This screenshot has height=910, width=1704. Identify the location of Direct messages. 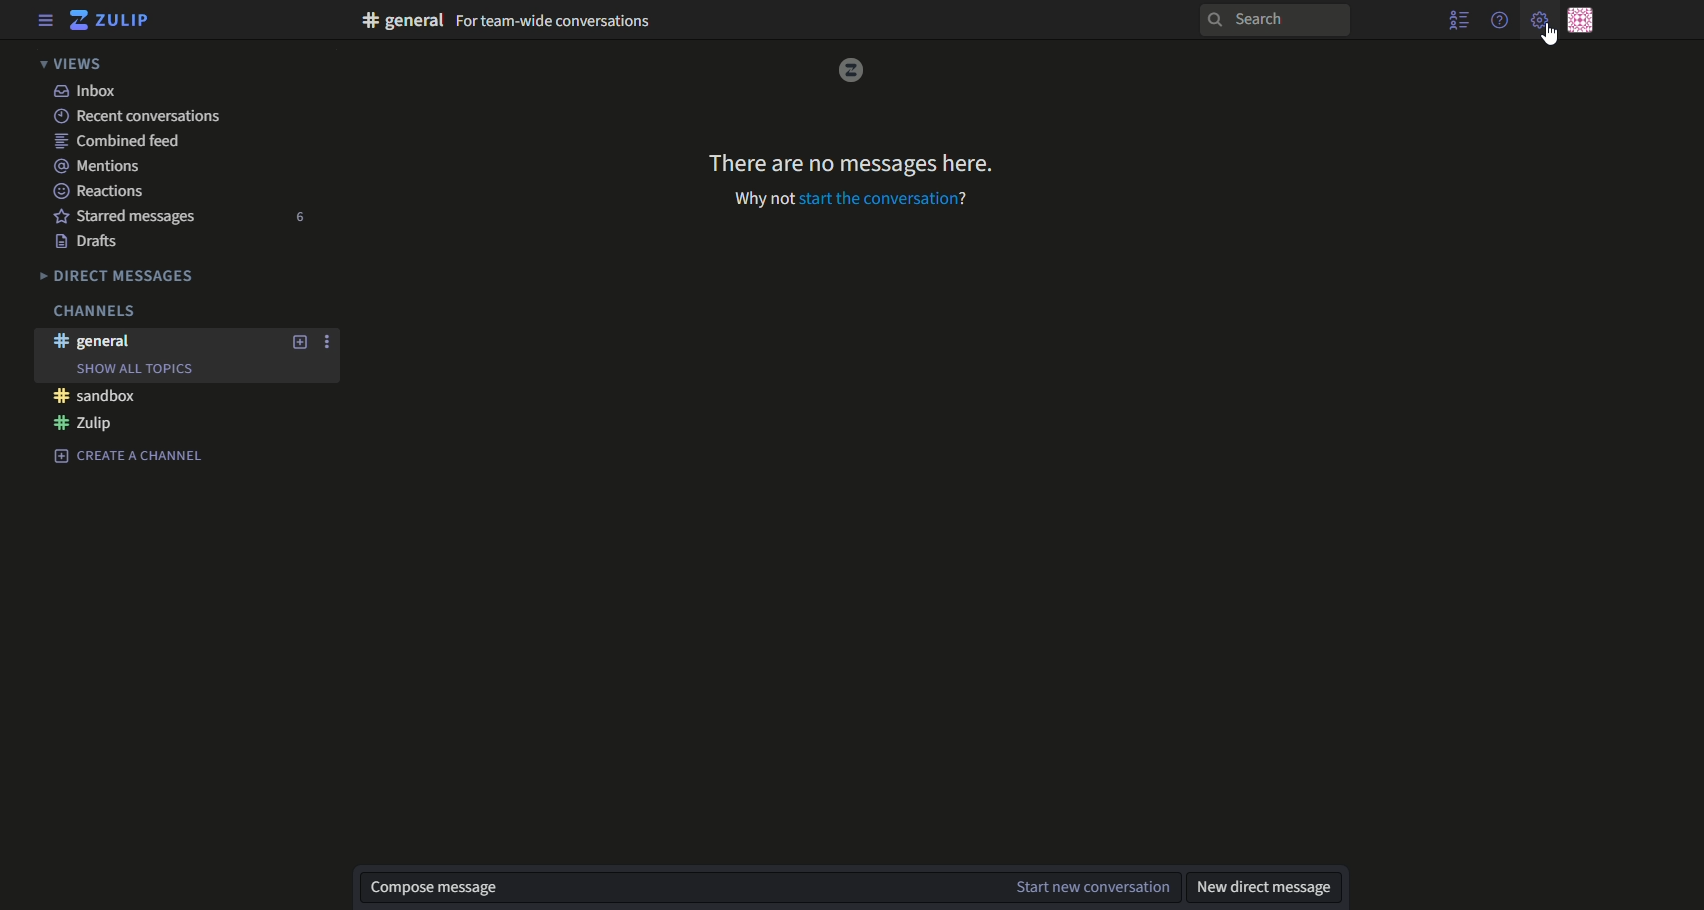
(120, 276).